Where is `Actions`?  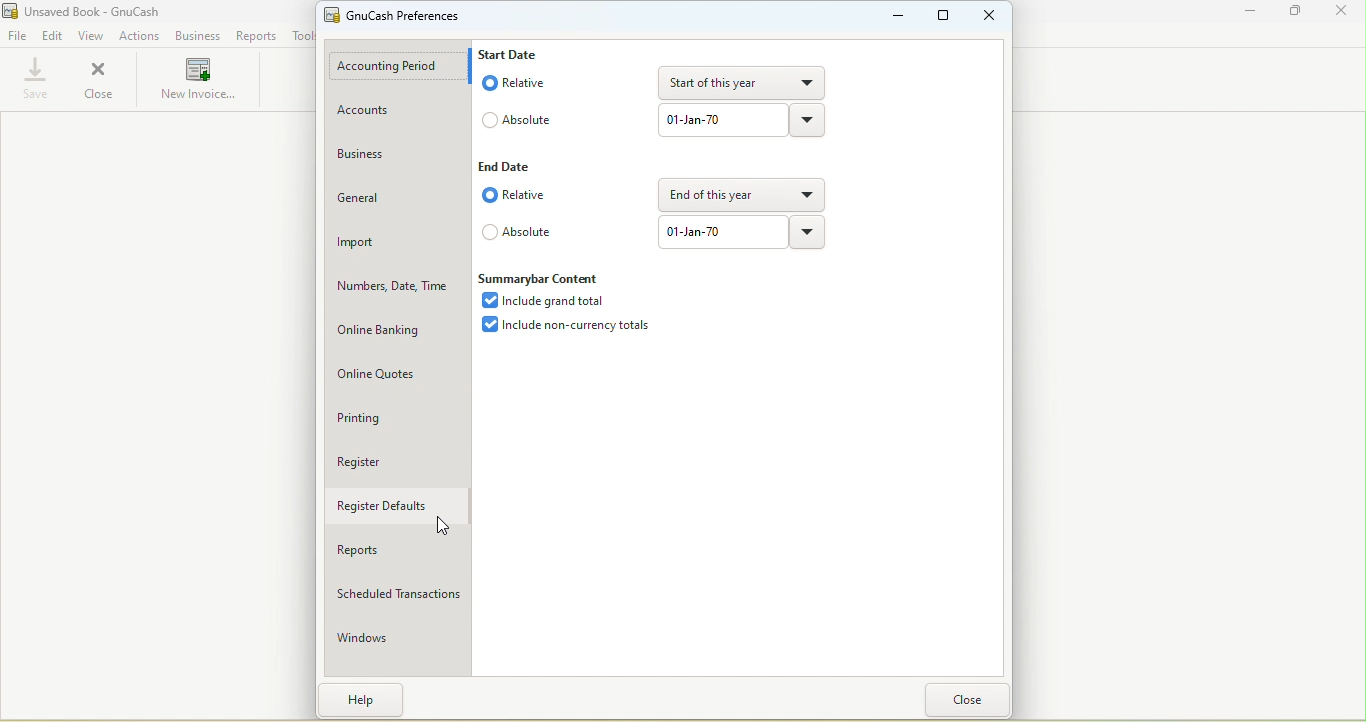 Actions is located at coordinates (141, 37).